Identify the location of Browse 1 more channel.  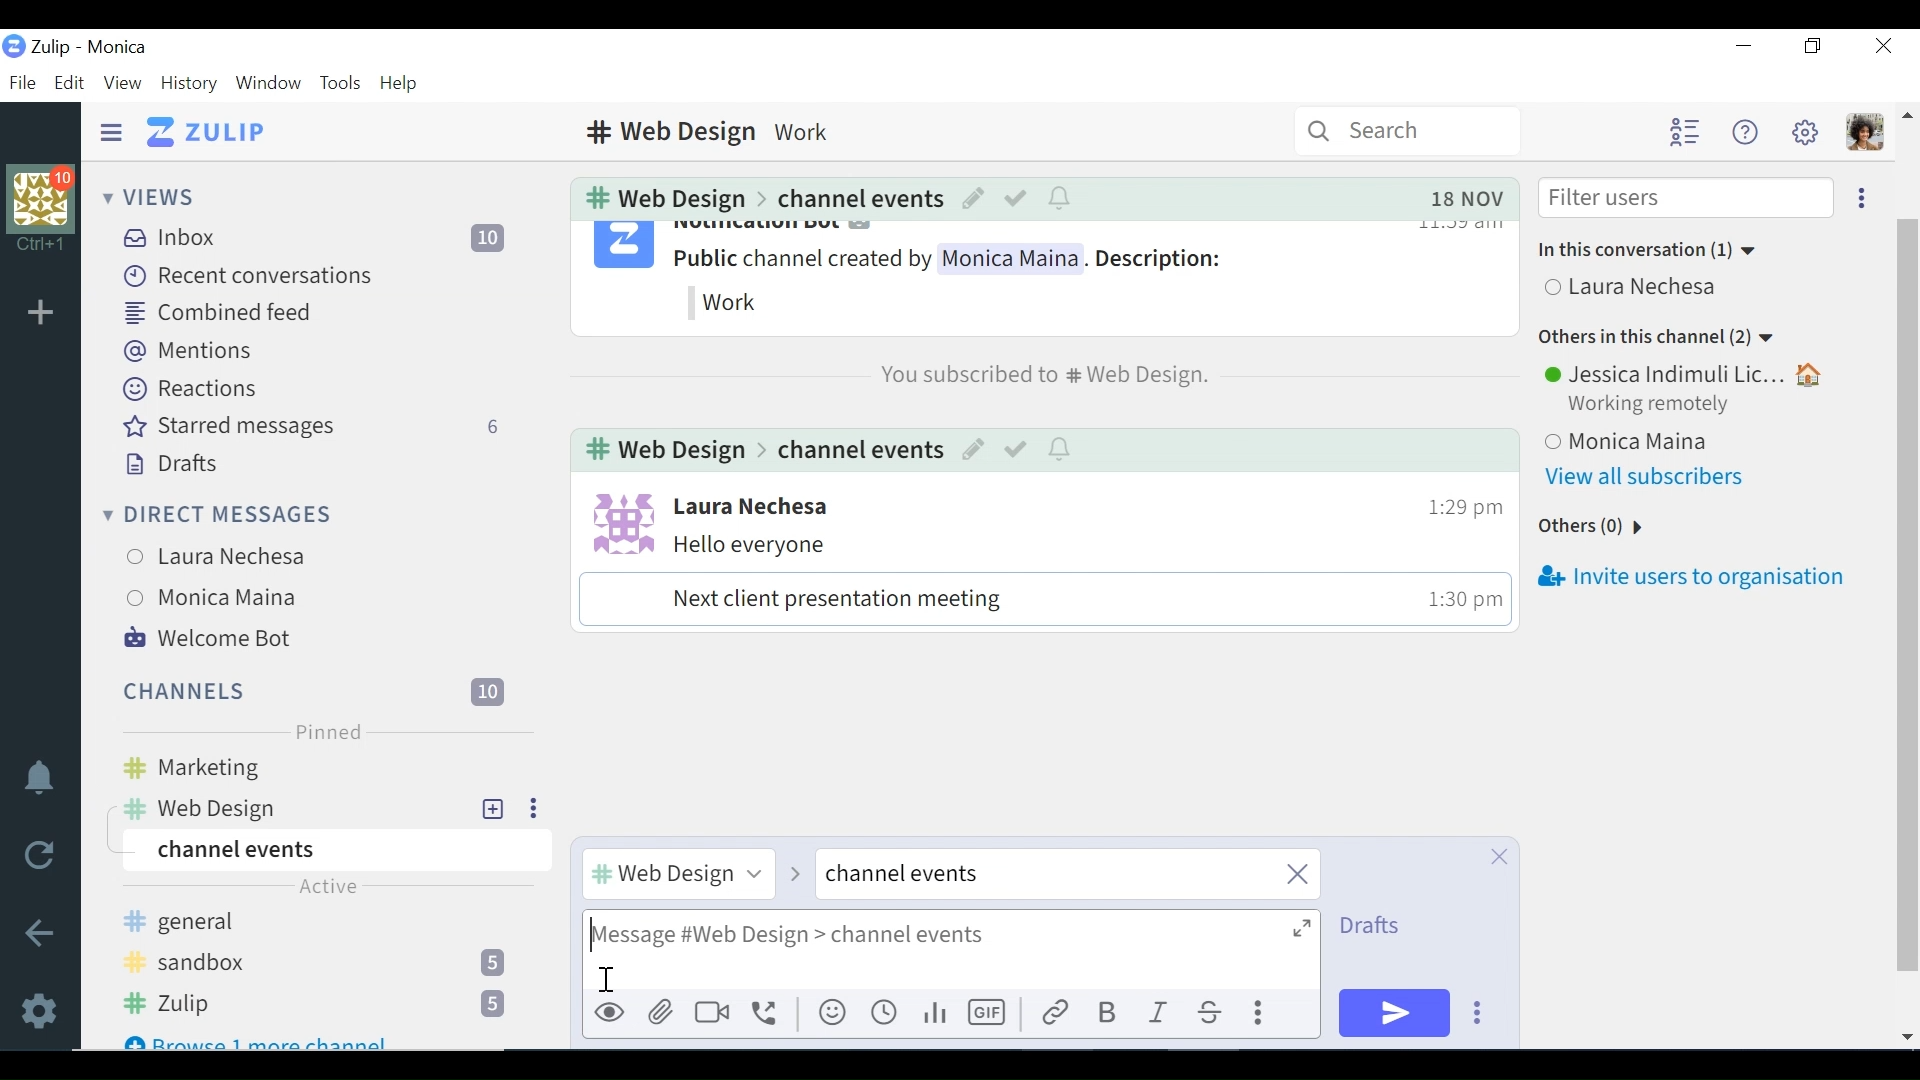
(260, 1038).